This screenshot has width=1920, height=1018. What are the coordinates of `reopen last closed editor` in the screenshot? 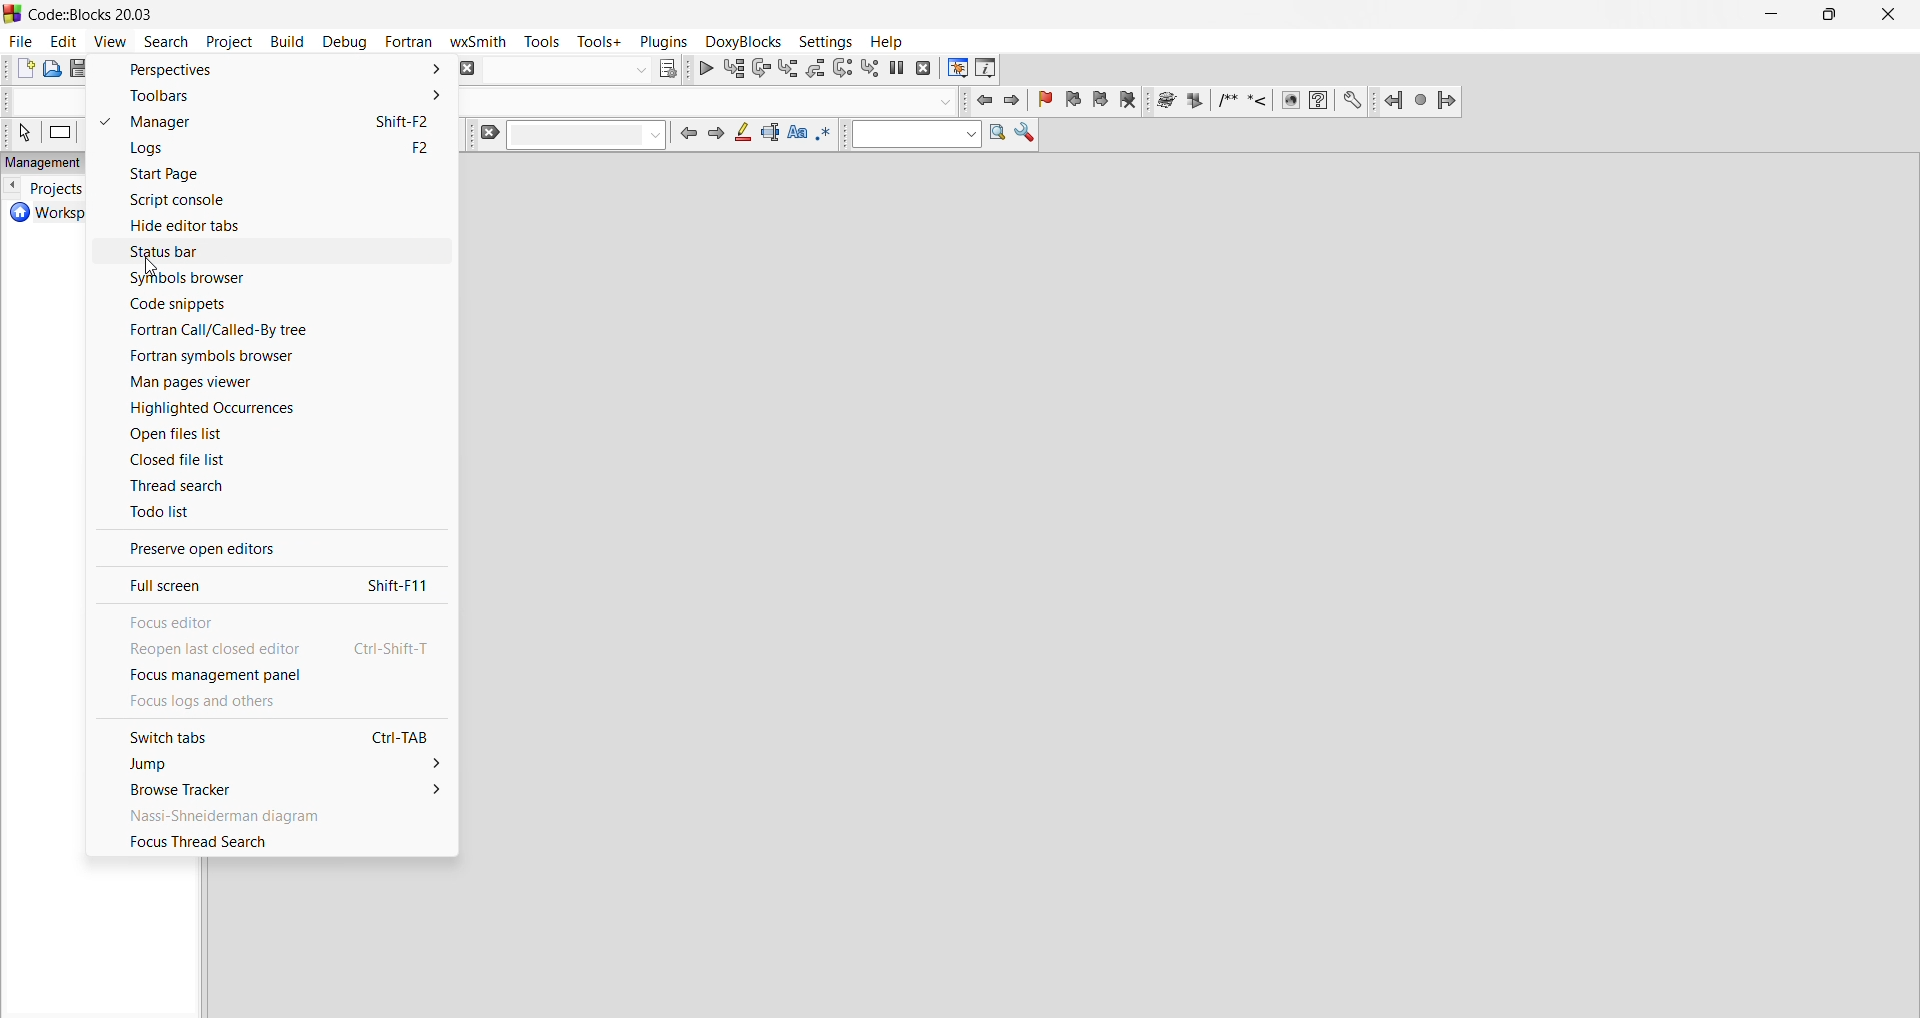 It's located at (273, 647).